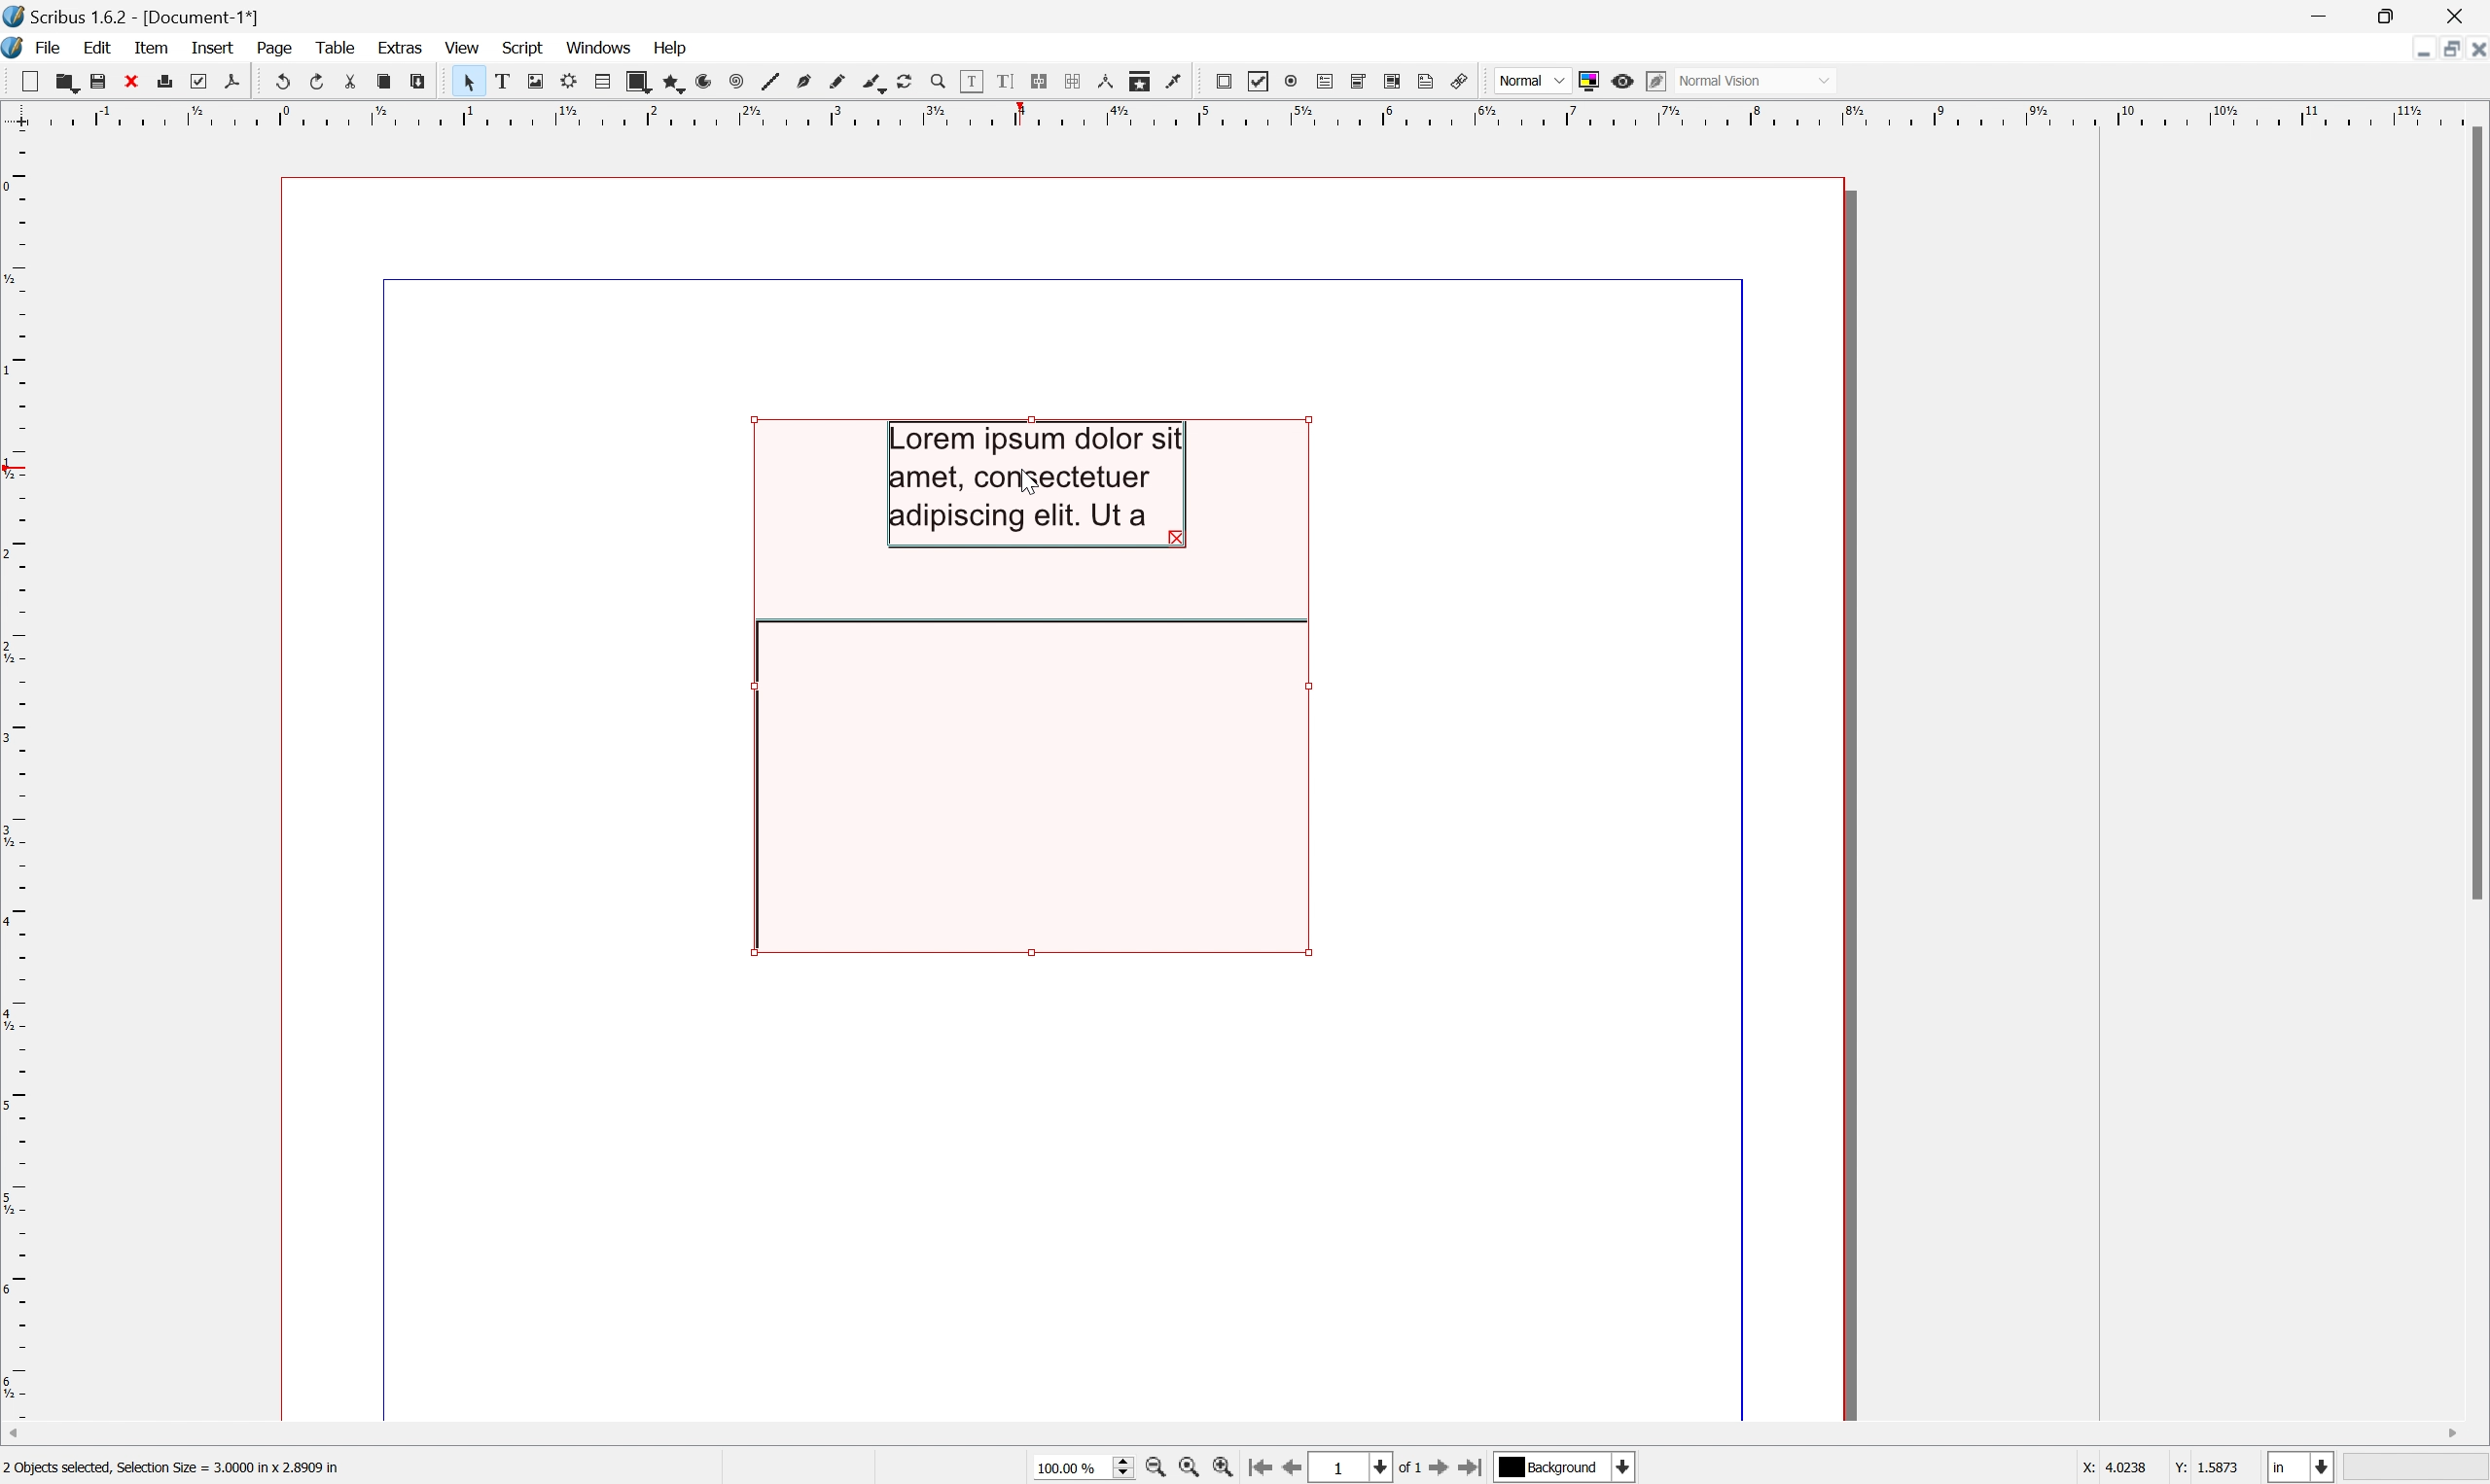 This screenshot has height=1484, width=2490. Describe the element at coordinates (19, 81) in the screenshot. I see `New` at that location.